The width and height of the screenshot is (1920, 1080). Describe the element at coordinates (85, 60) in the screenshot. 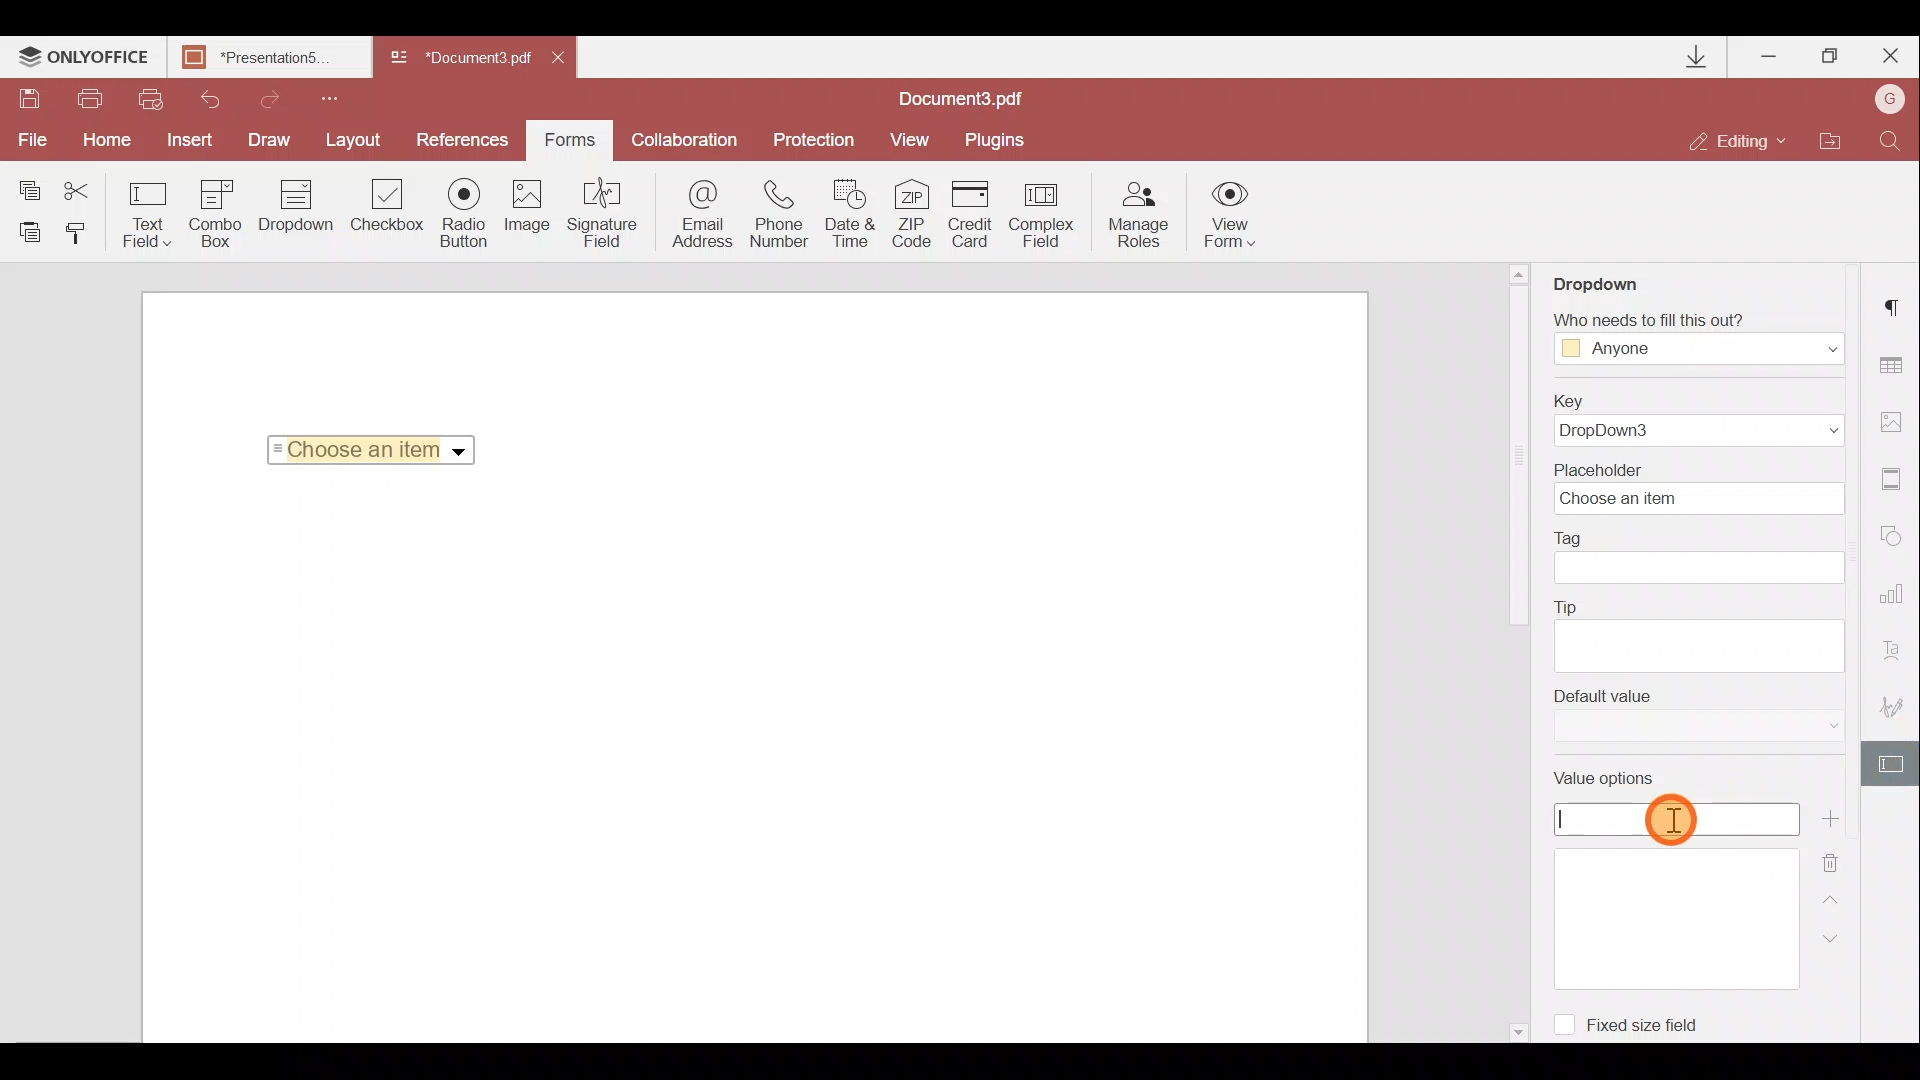

I see `ONLYOFFICE` at that location.